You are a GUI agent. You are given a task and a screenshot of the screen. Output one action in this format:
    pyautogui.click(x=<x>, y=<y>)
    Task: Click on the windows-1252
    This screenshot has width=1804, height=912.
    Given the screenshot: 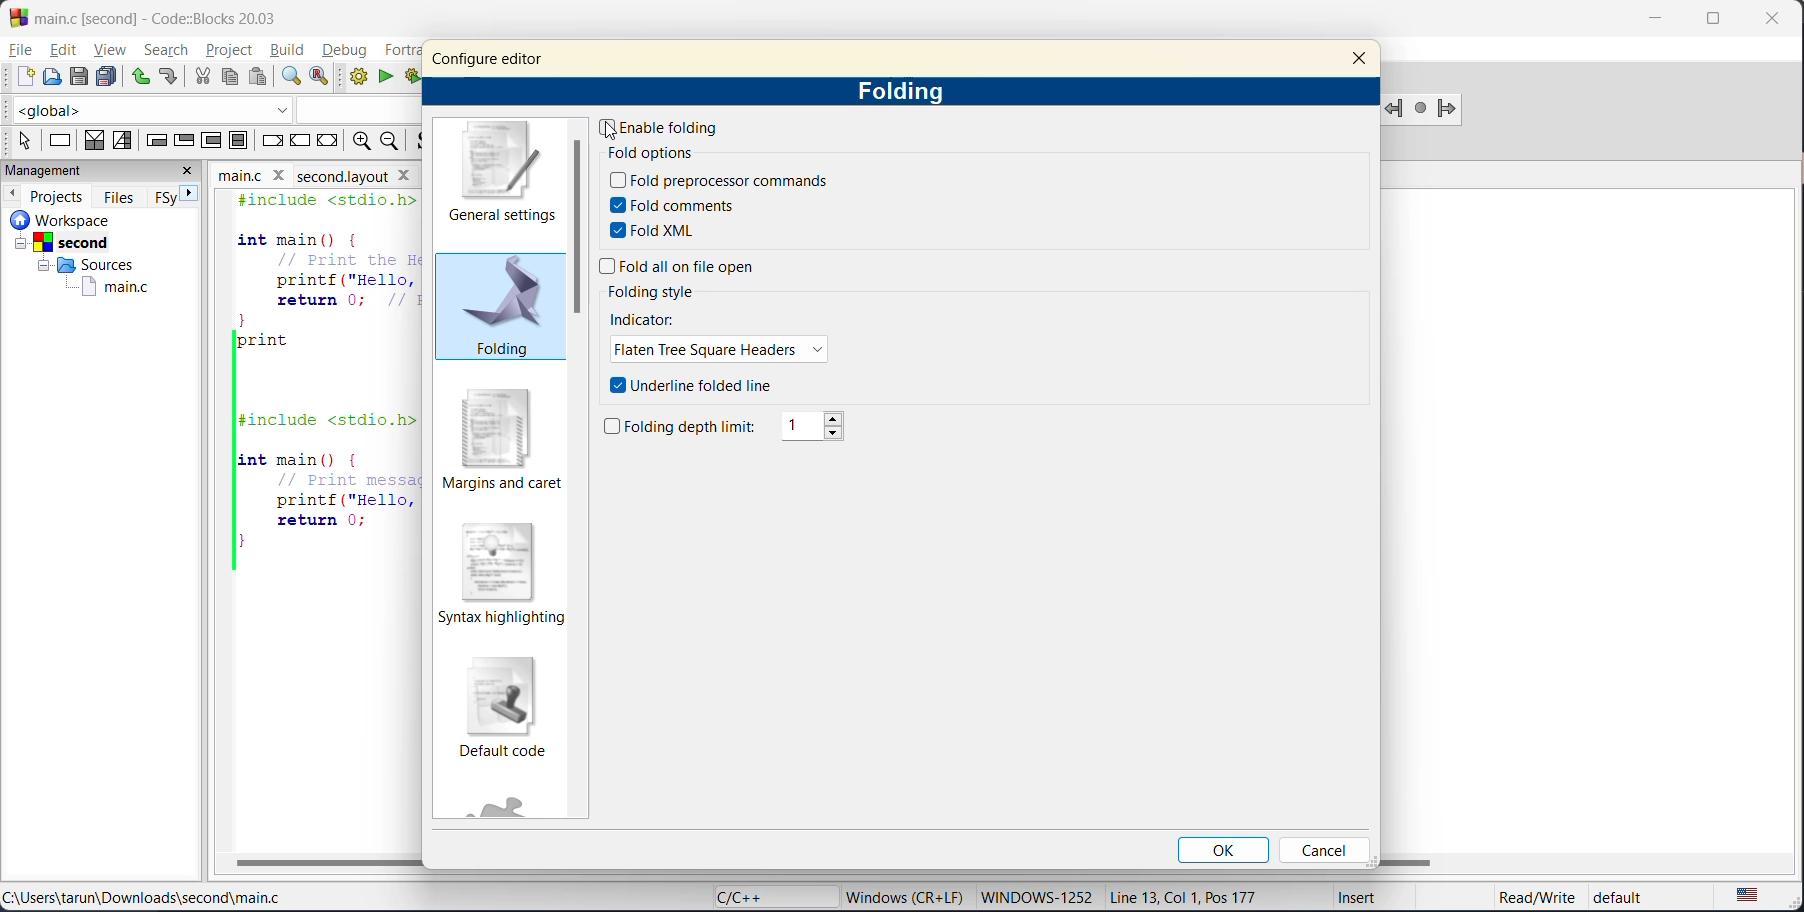 What is the action you would take?
    pyautogui.click(x=1036, y=898)
    